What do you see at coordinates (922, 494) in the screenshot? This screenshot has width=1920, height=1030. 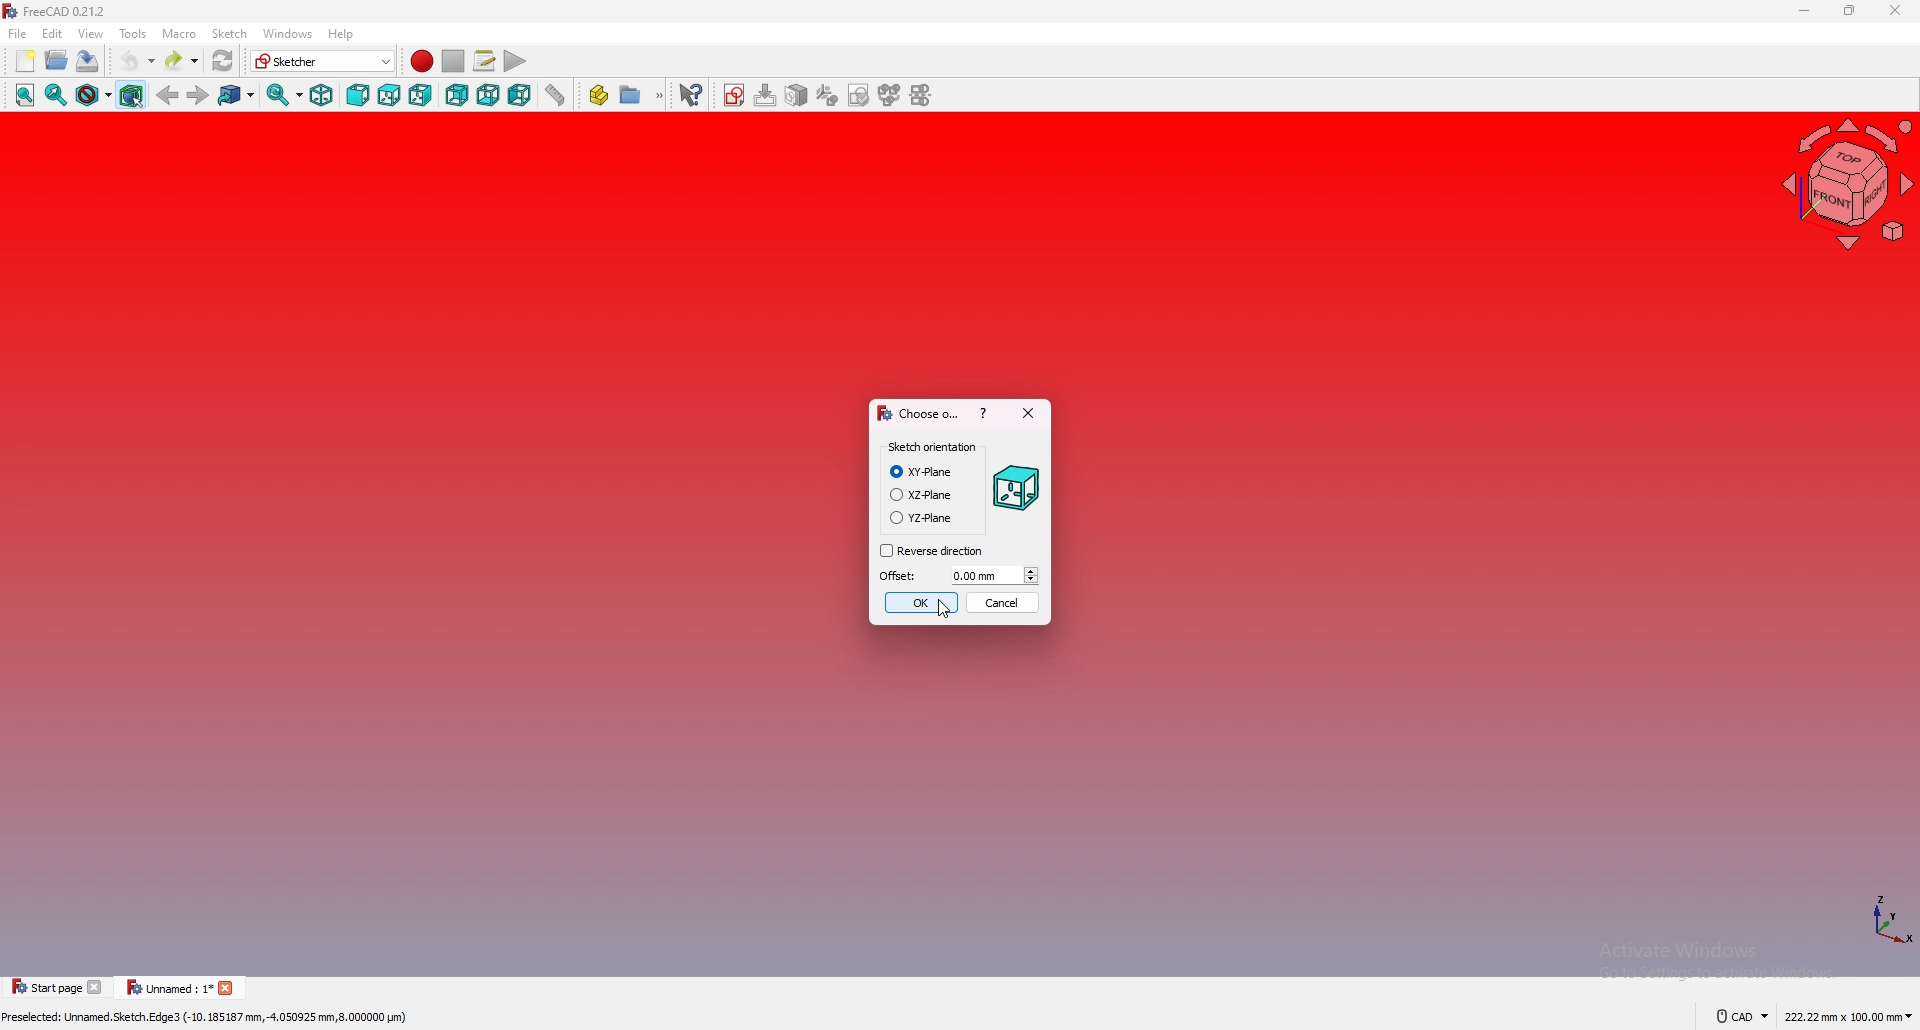 I see `xz plane` at bounding box center [922, 494].